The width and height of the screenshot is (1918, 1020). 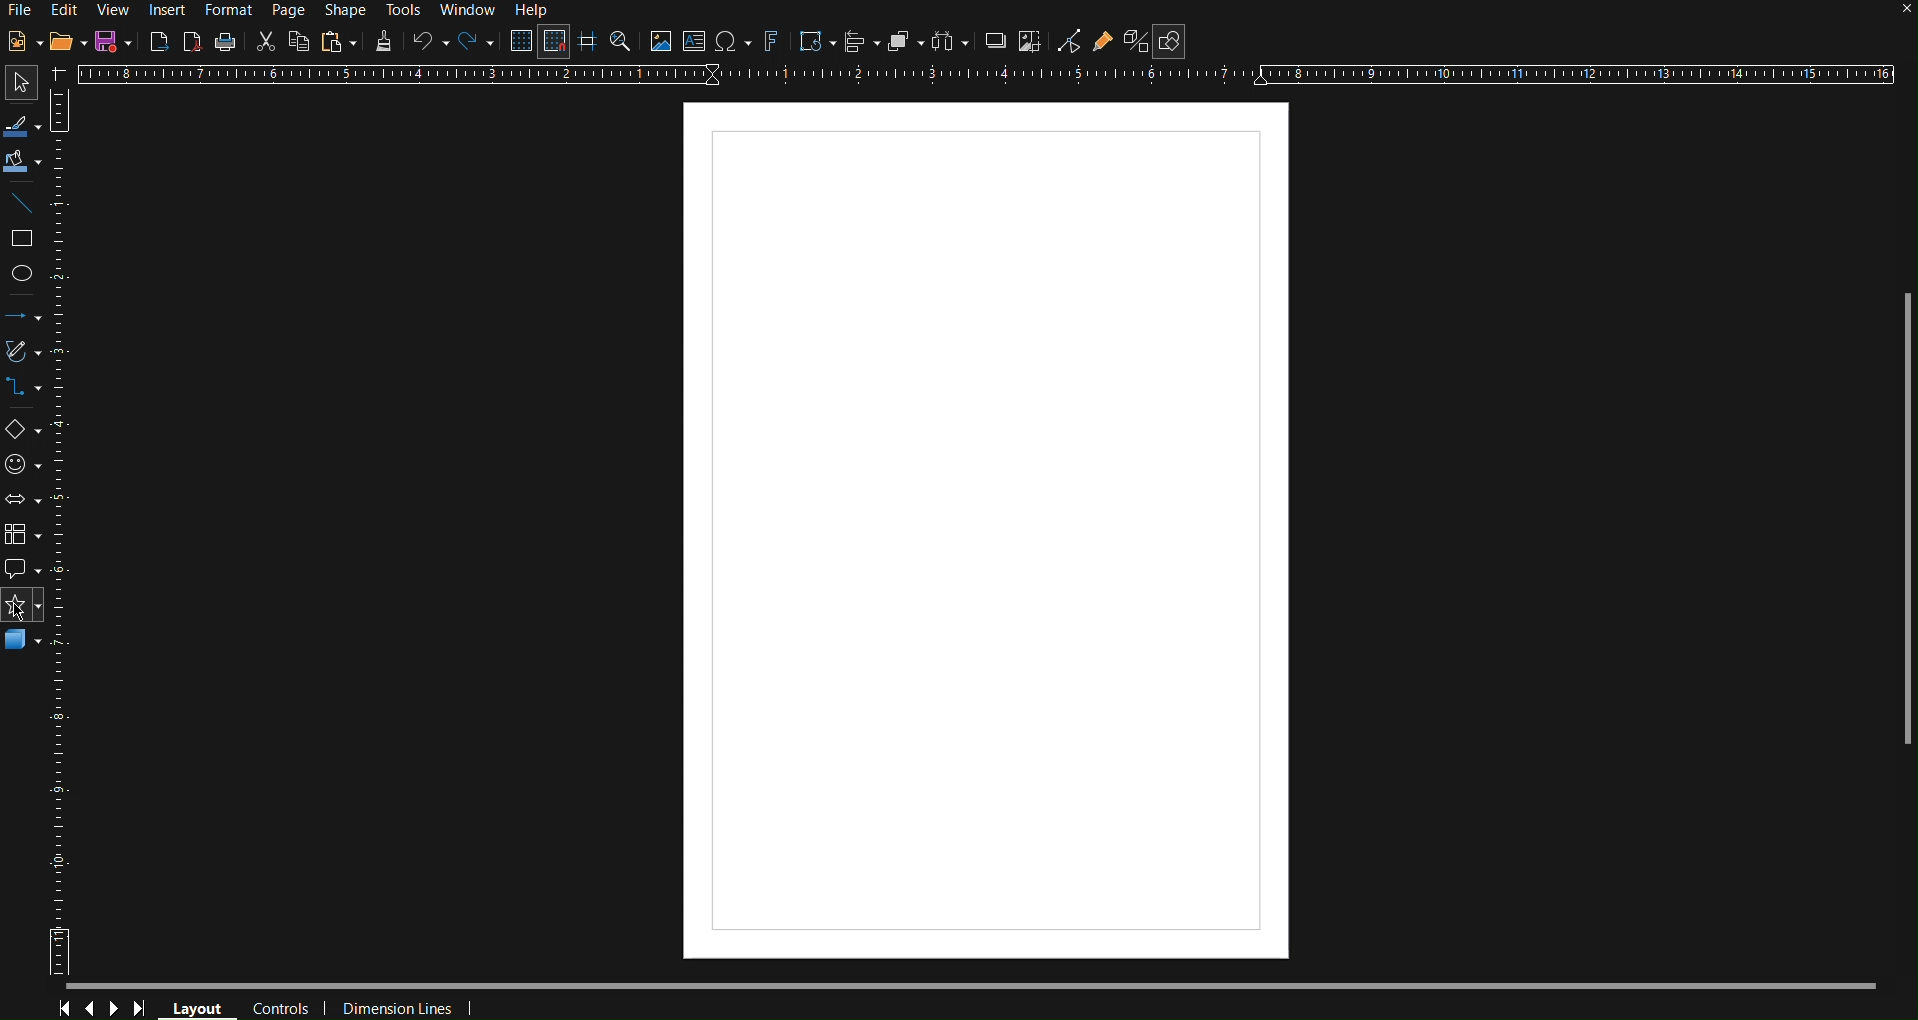 I want to click on Page, so click(x=288, y=9).